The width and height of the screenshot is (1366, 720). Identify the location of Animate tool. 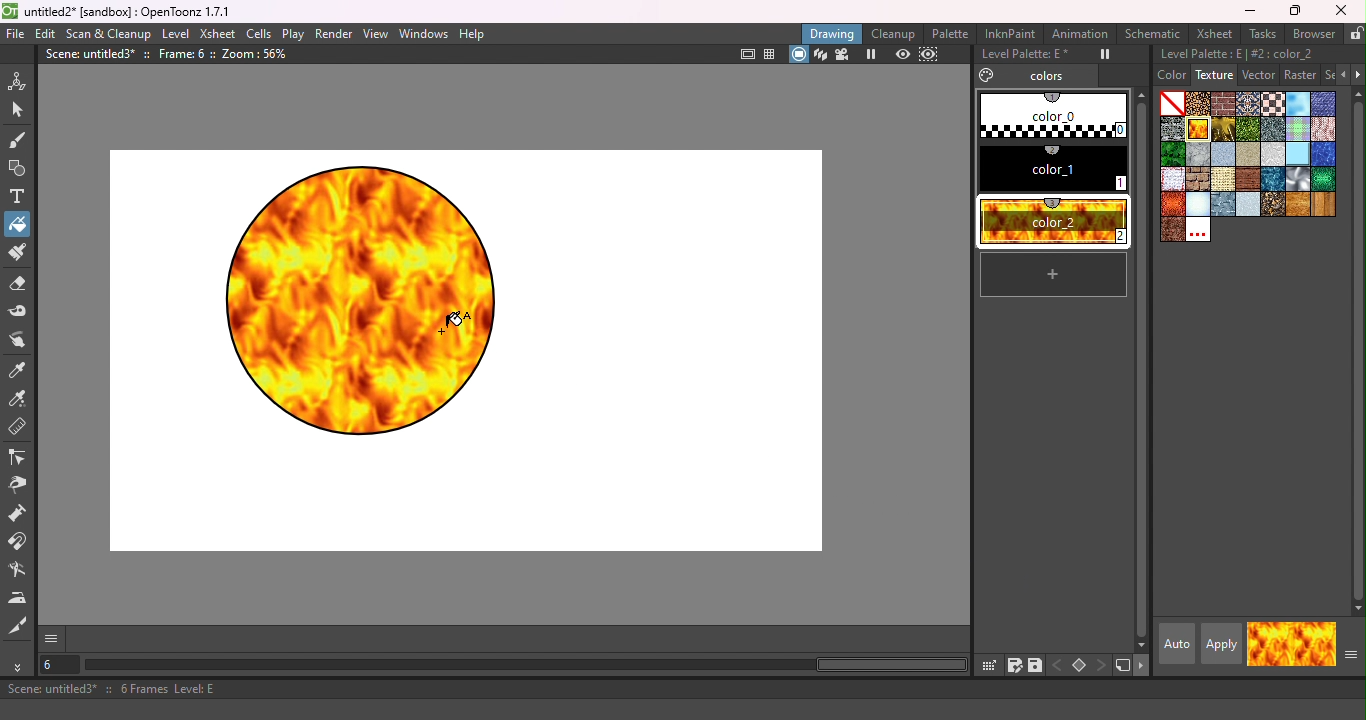
(21, 78).